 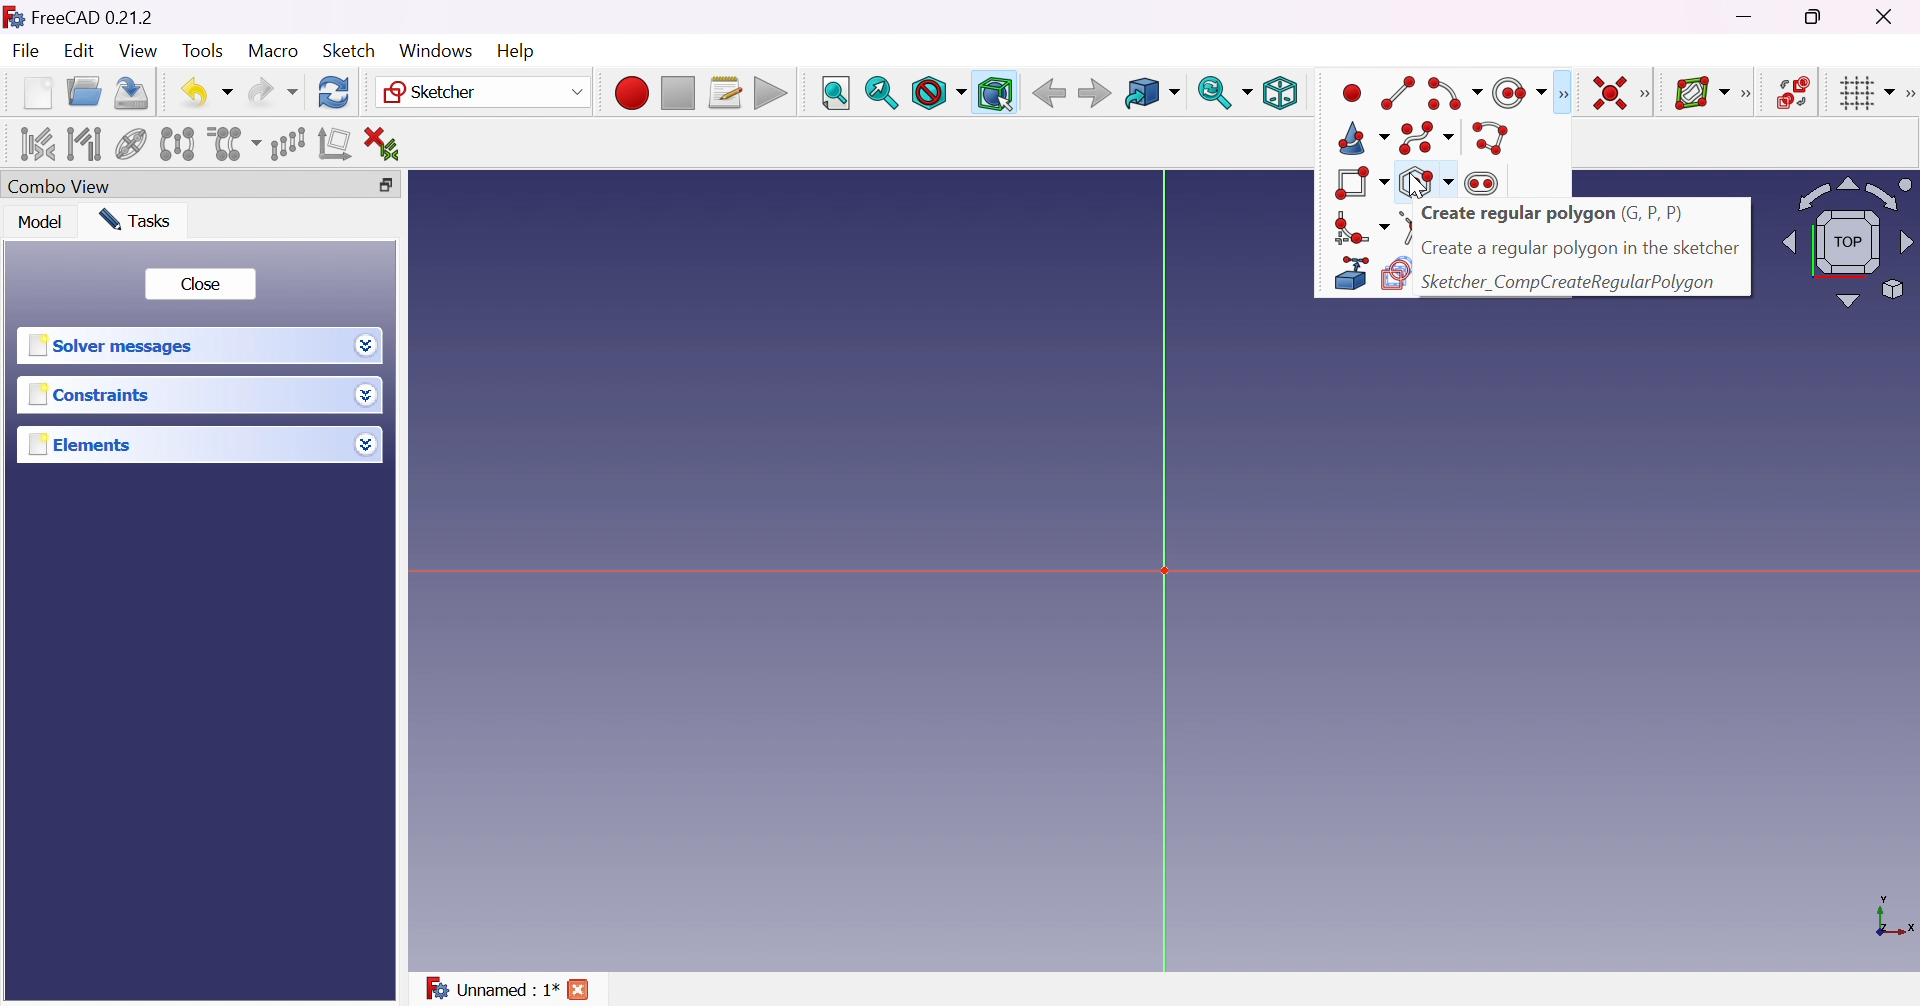 I want to click on Drop down, so click(x=371, y=397).